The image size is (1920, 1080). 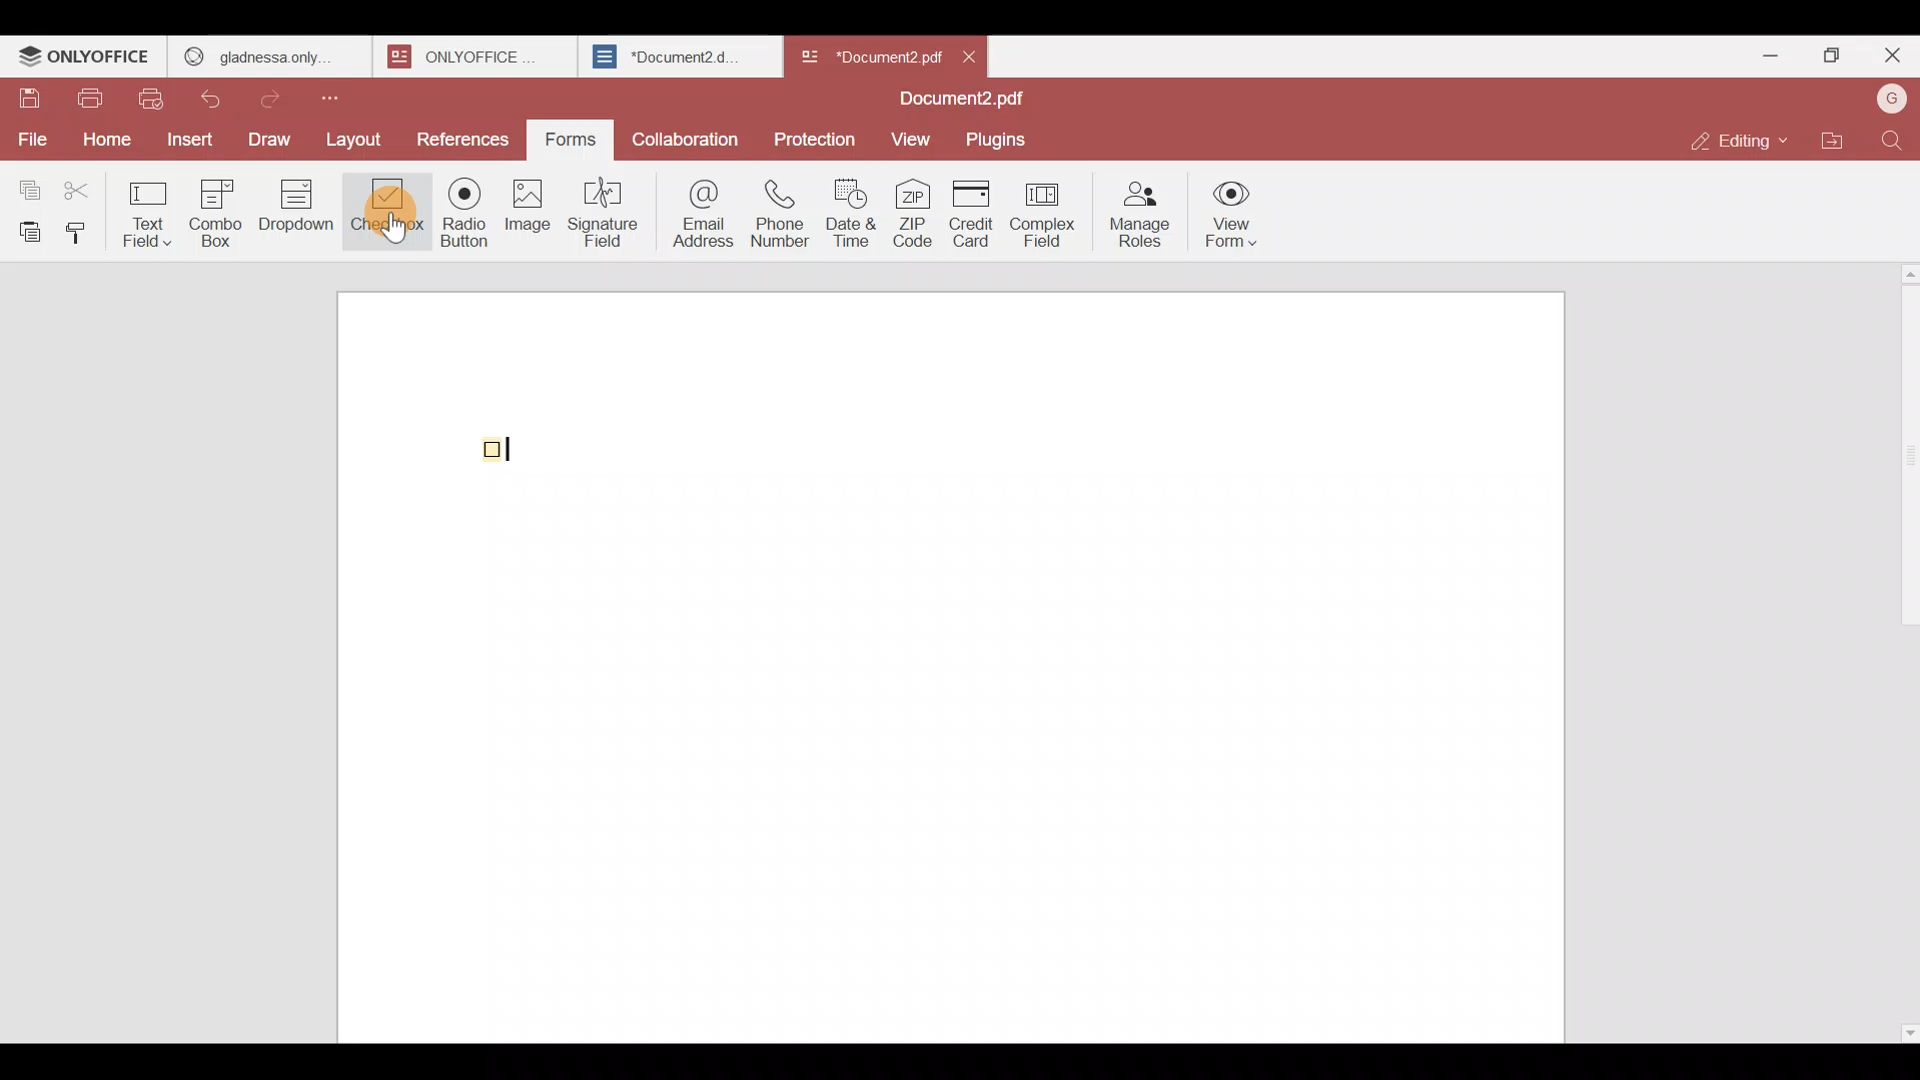 What do you see at coordinates (151, 208) in the screenshot?
I see `Text field` at bounding box center [151, 208].